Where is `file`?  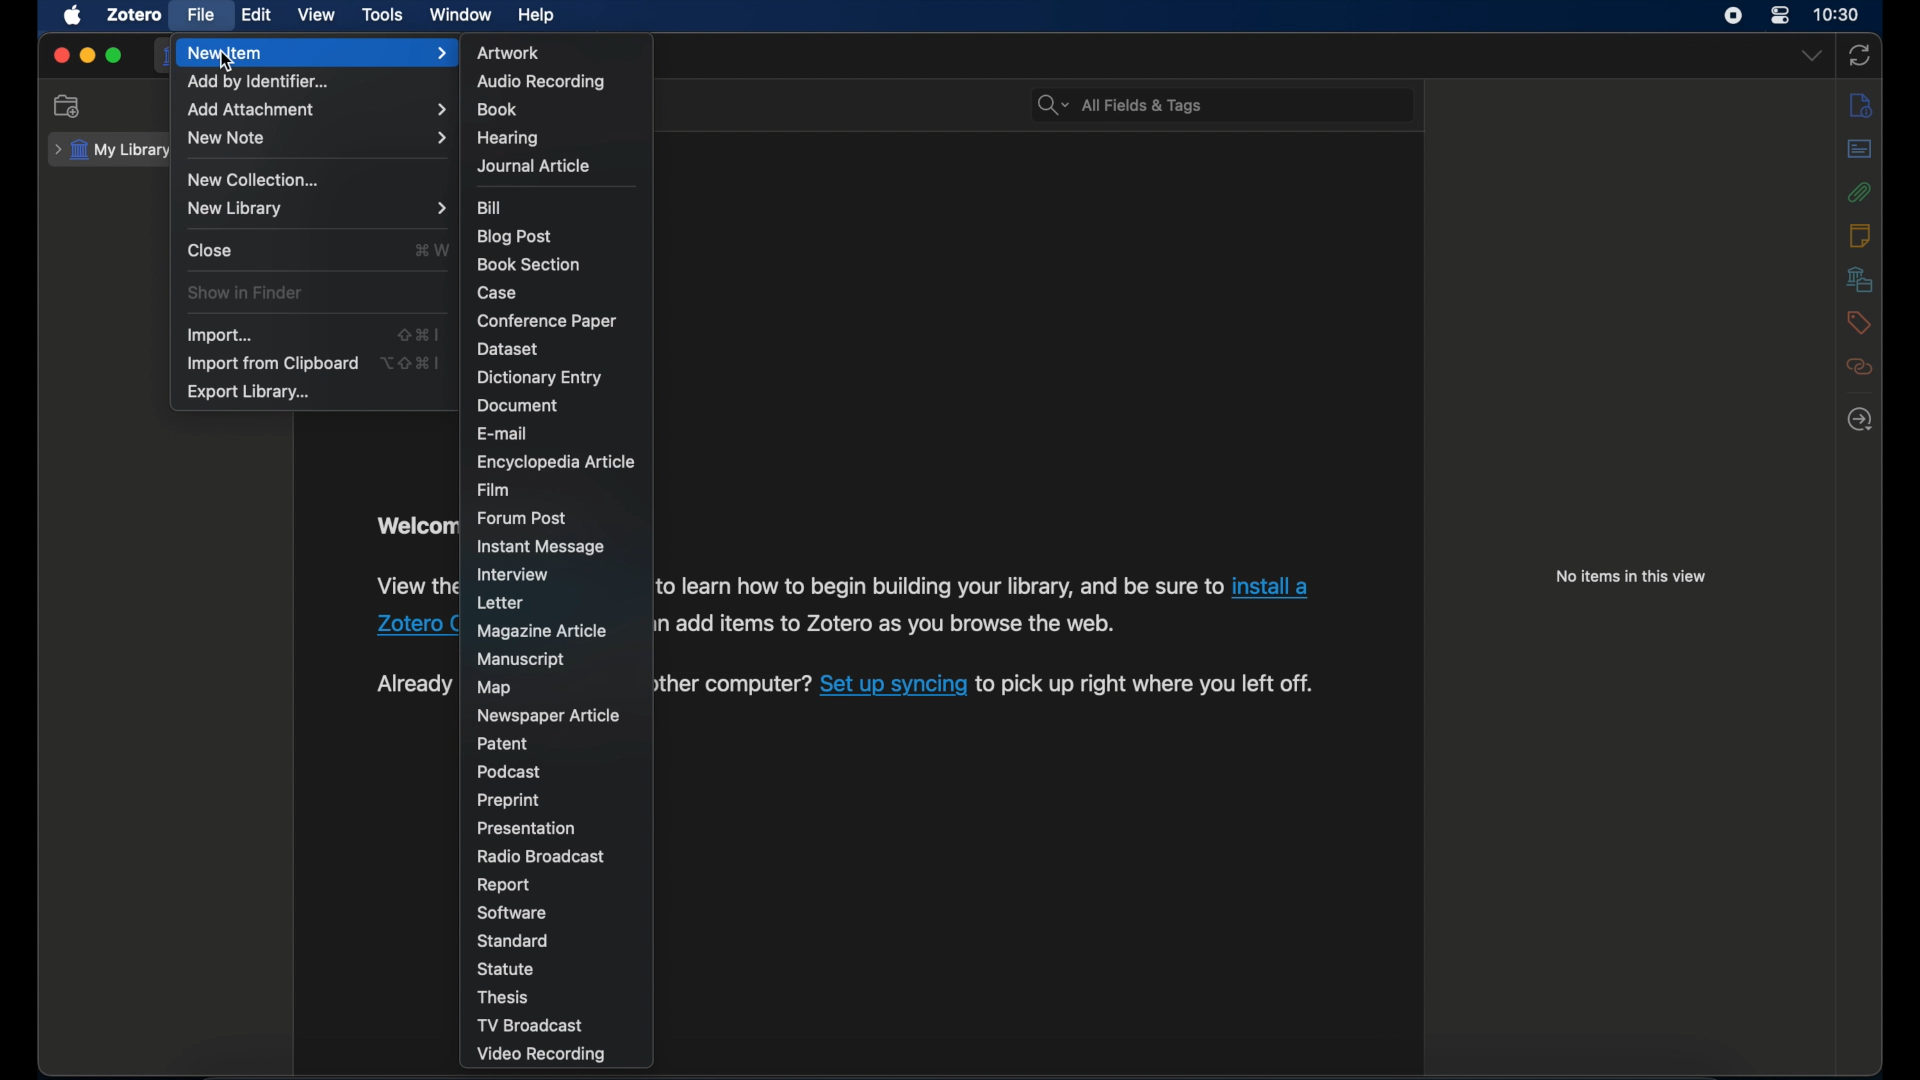
file is located at coordinates (200, 15).